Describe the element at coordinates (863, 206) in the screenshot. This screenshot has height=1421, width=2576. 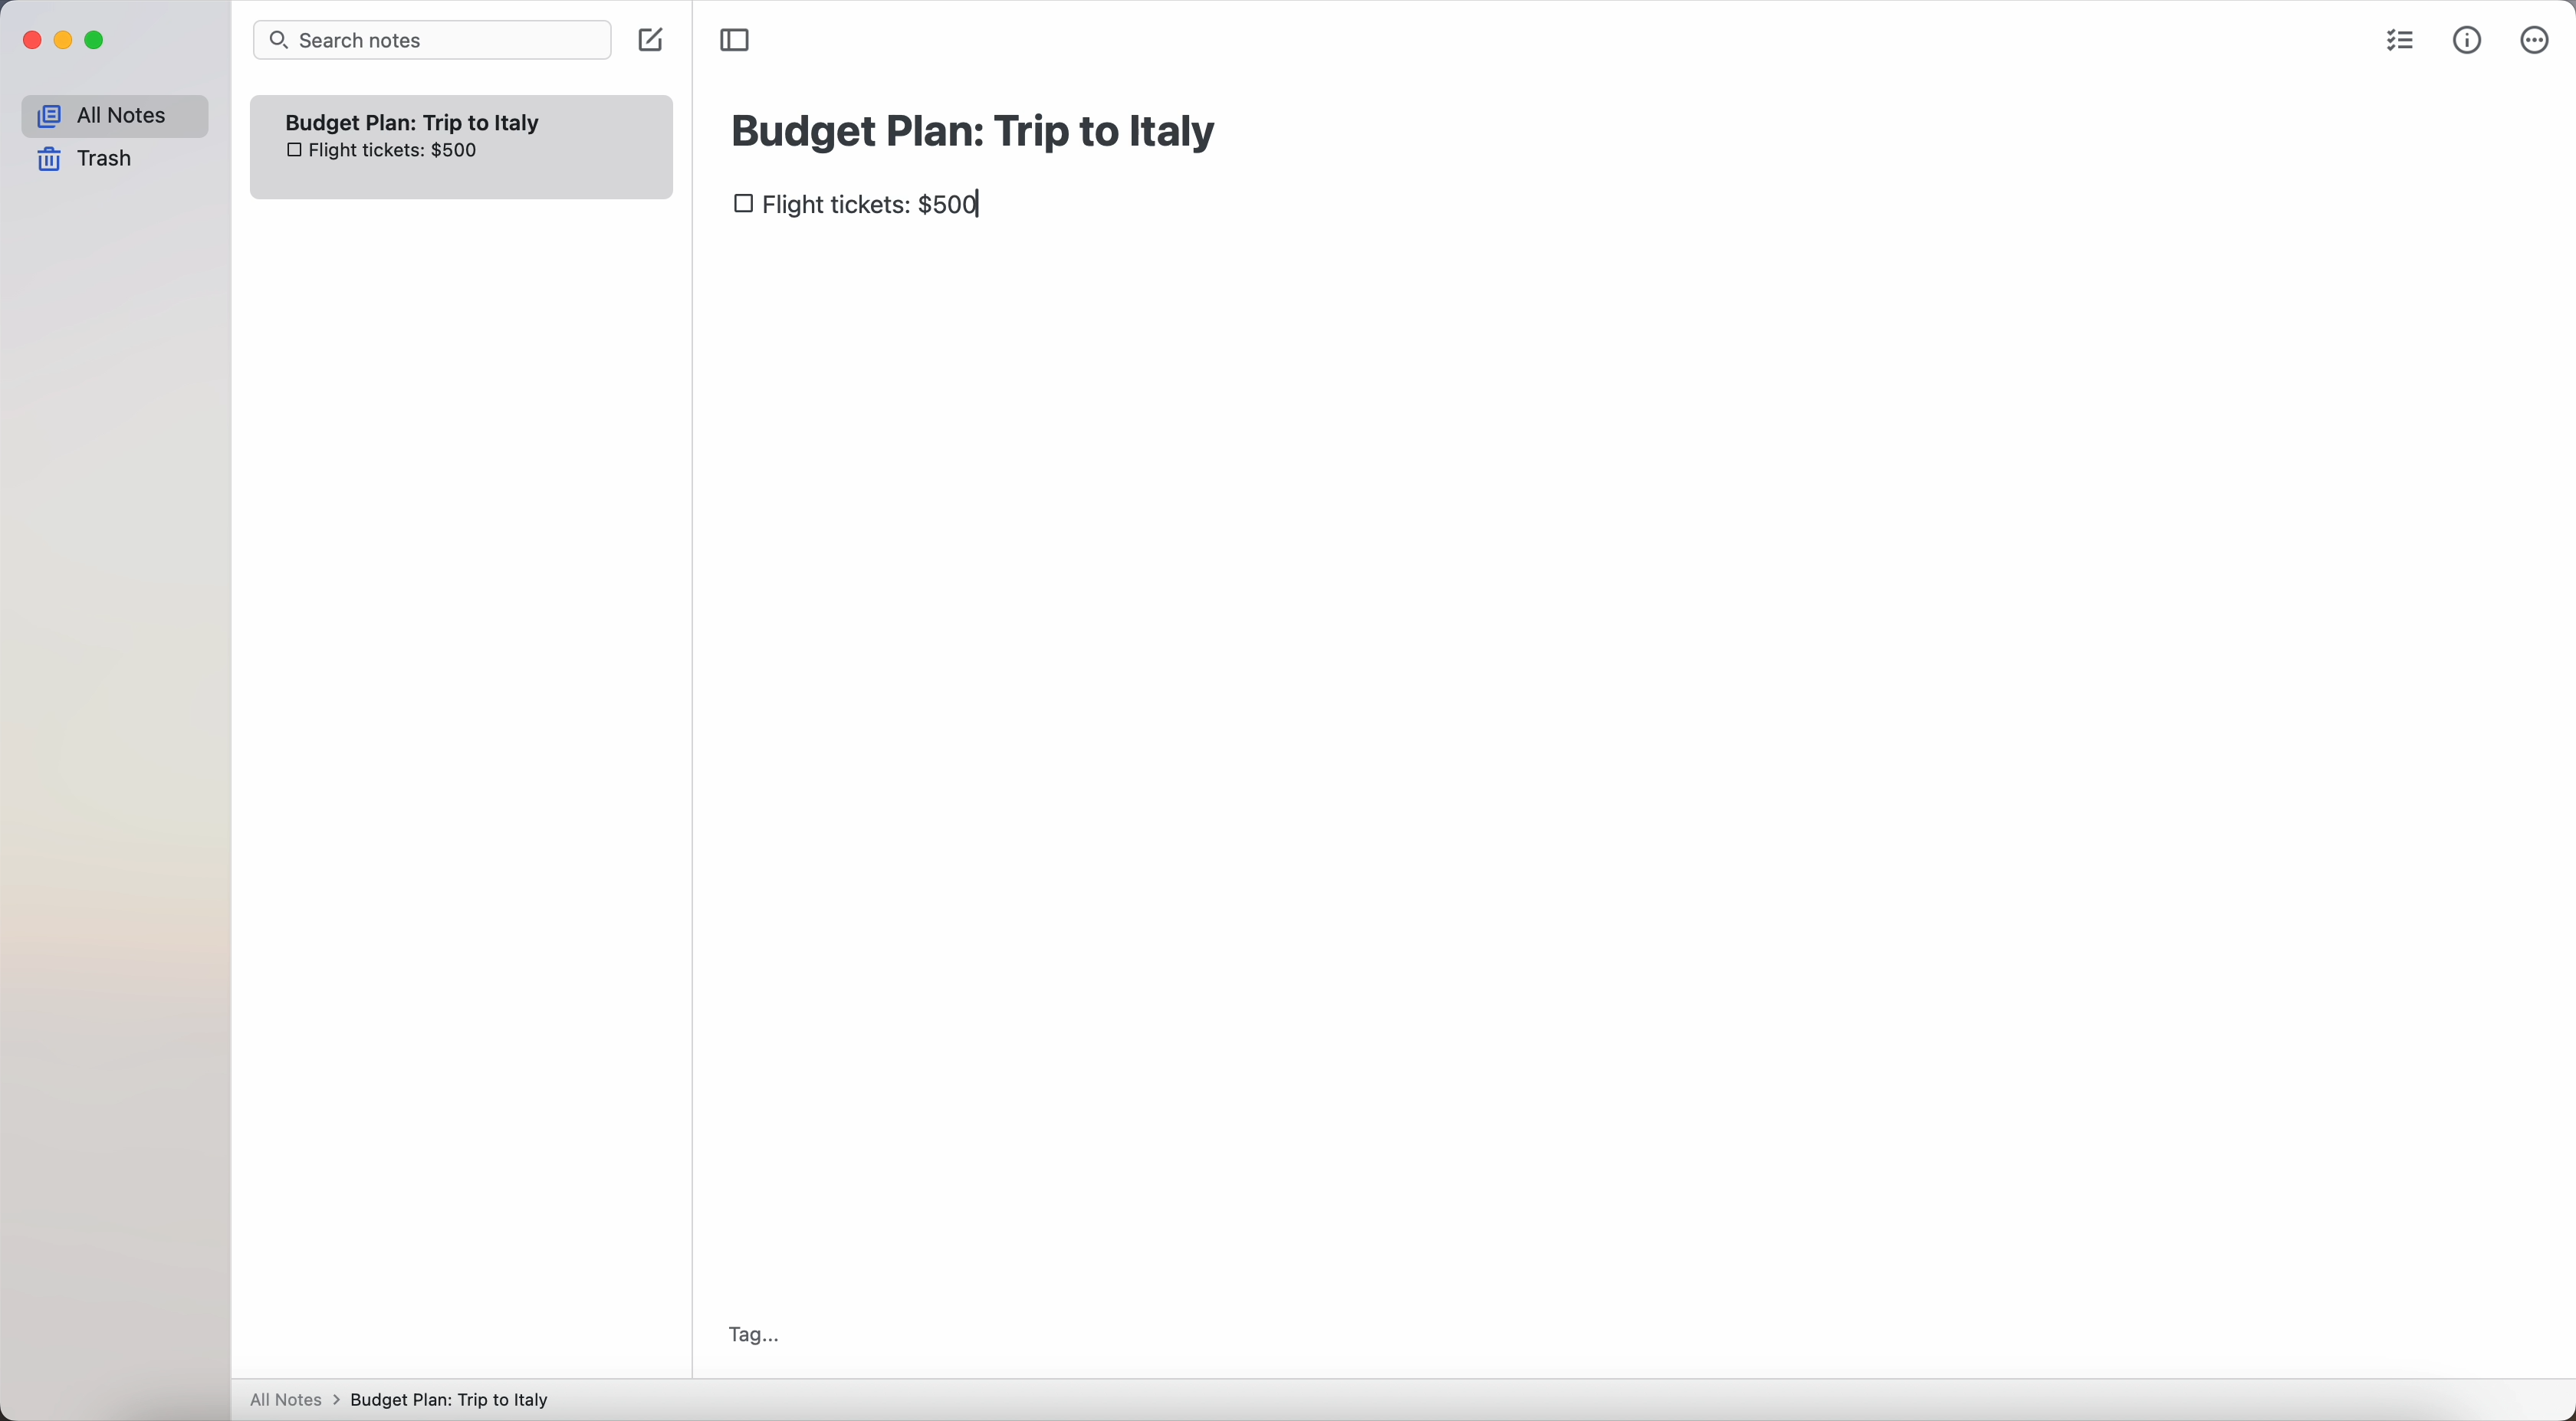
I see `flight tickets: $500` at that location.